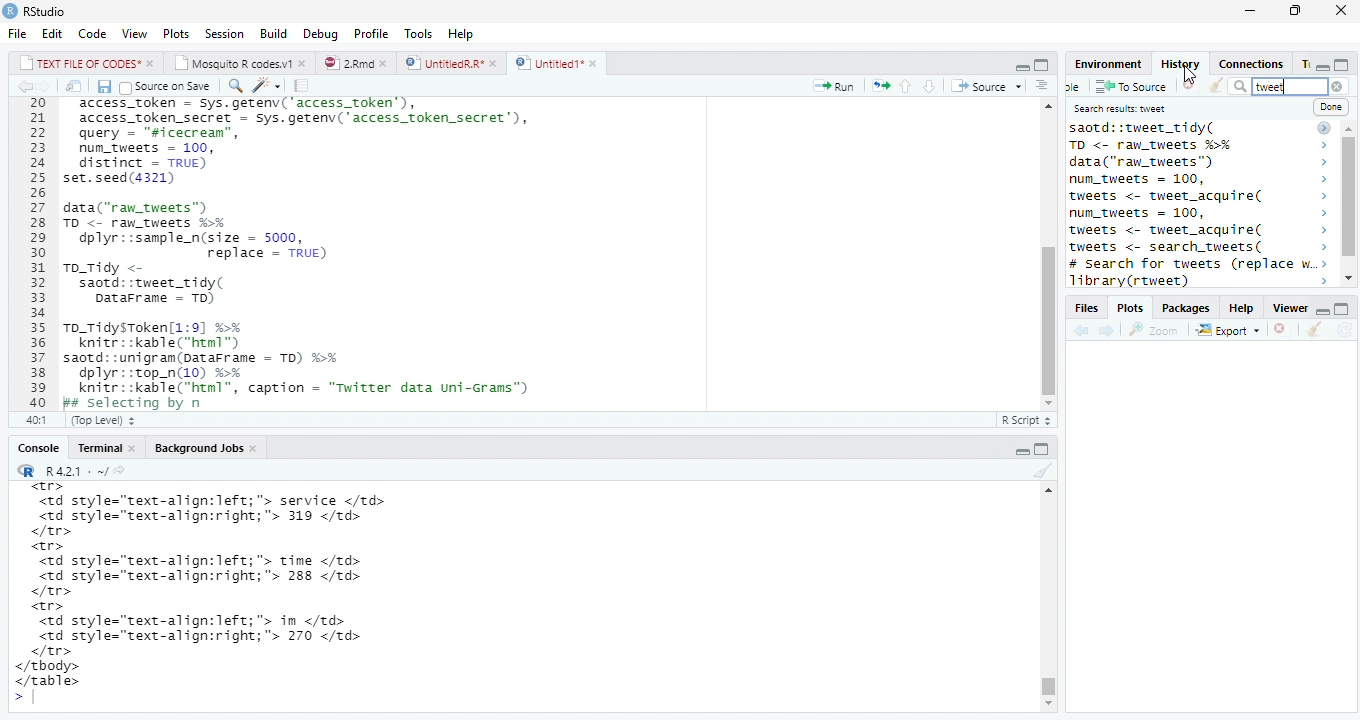 The image size is (1360, 720). What do you see at coordinates (271, 85) in the screenshot?
I see `code tools` at bounding box center [271, 85].